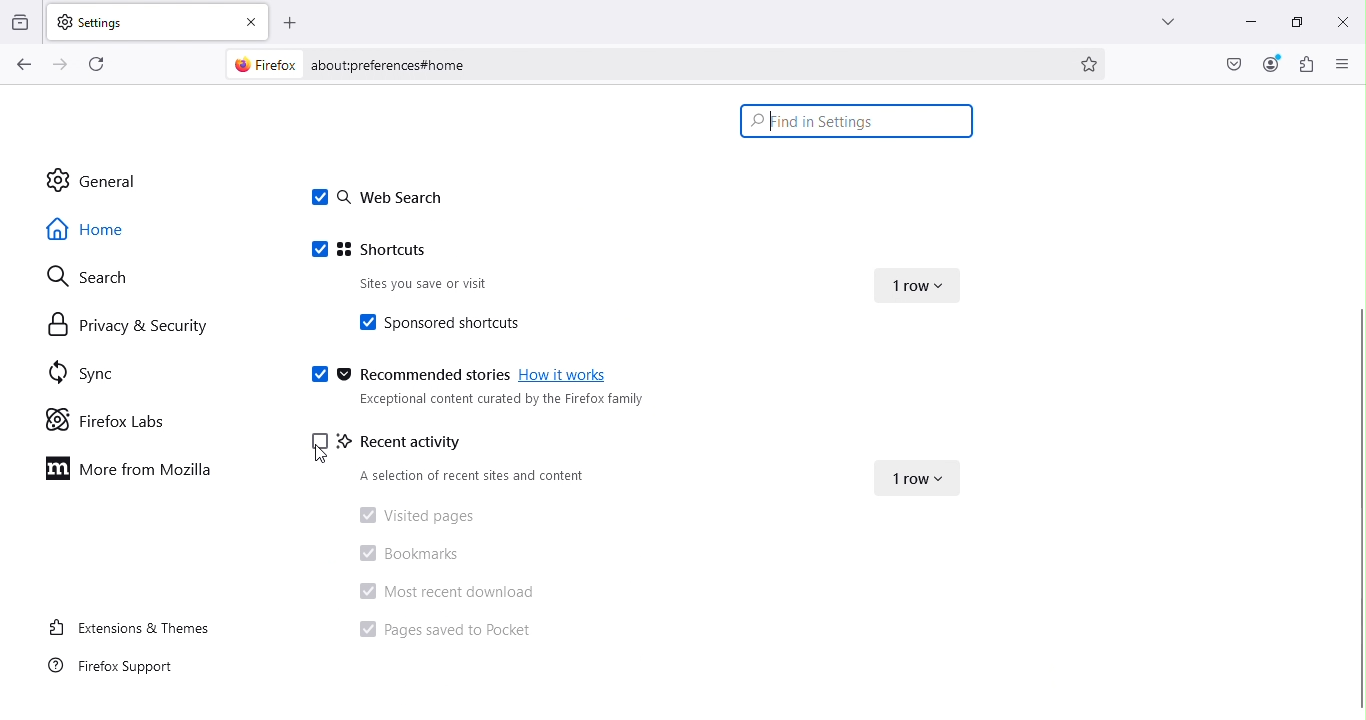  Describe the element at coordinates (442, 633) in the screenshot. I see `Pages saved to pocket` at that location.